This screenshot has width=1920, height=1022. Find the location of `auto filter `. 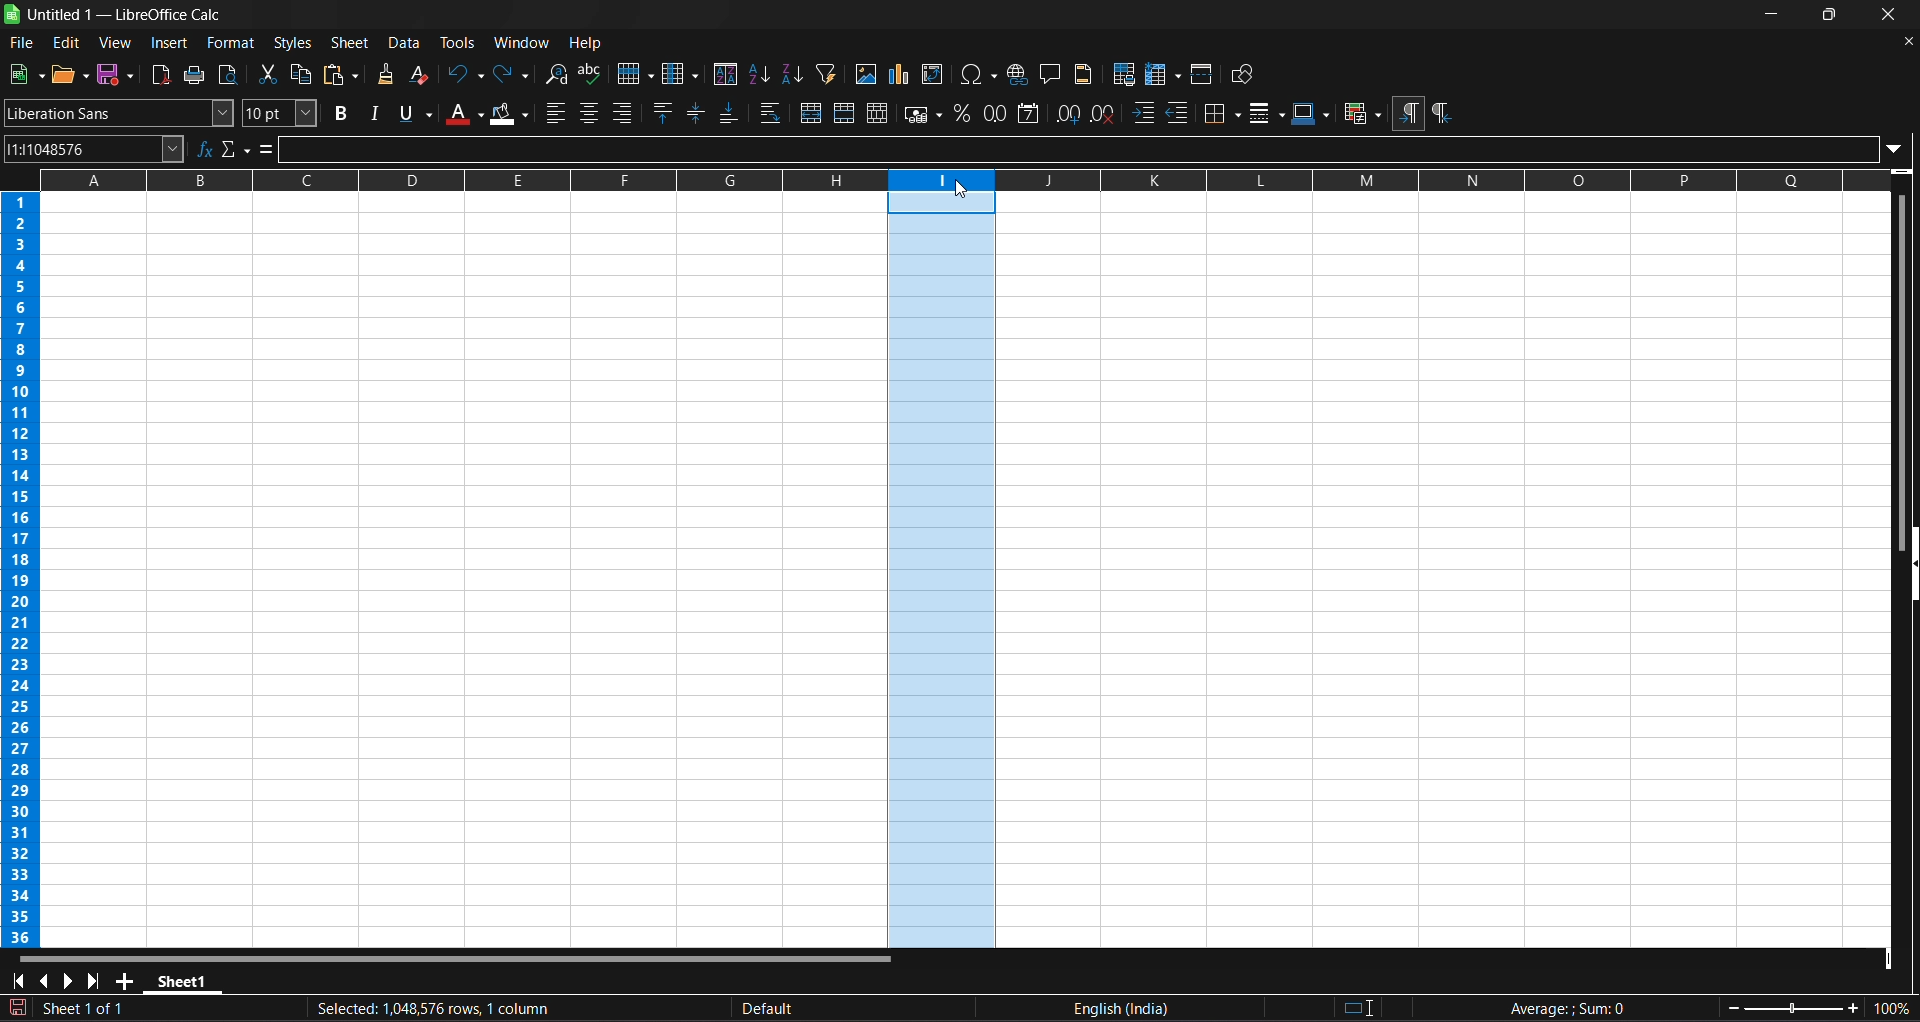

auto filter  is located at coordinates (825, 74).